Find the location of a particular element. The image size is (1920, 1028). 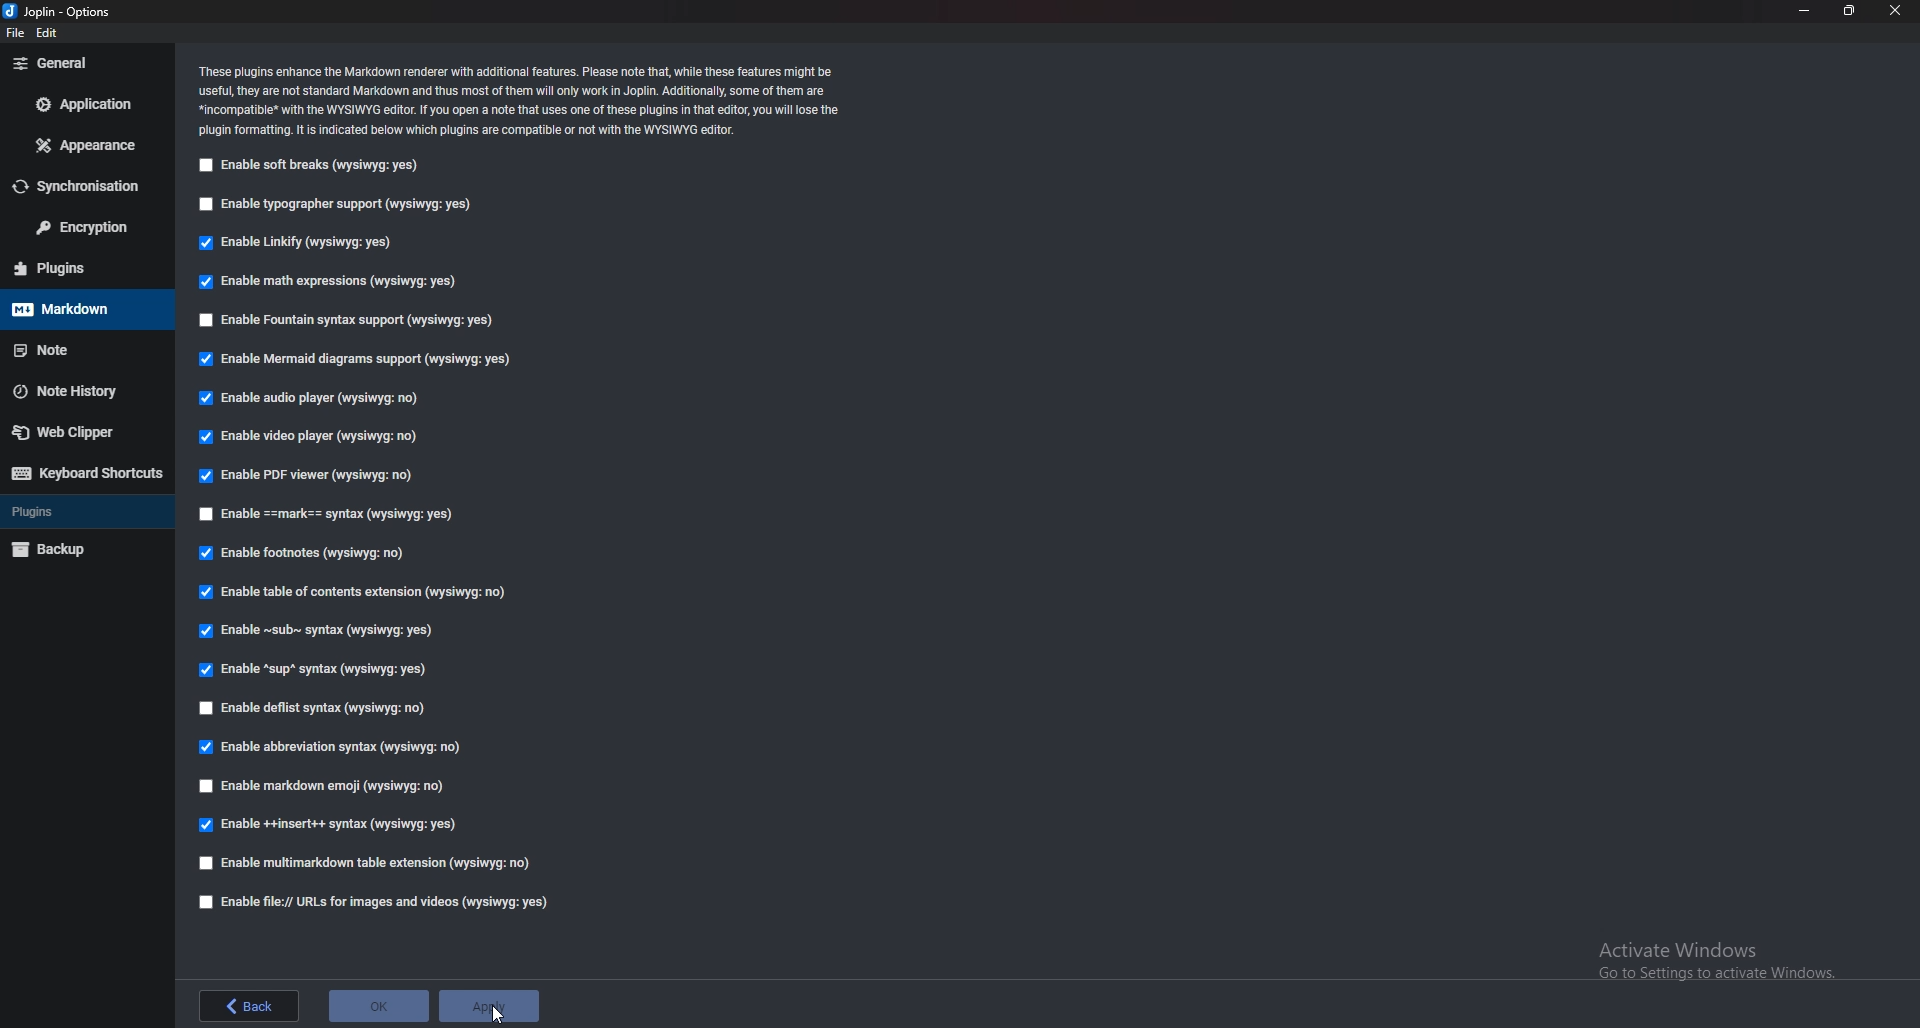

Backup is located at coordinates (84, 549).